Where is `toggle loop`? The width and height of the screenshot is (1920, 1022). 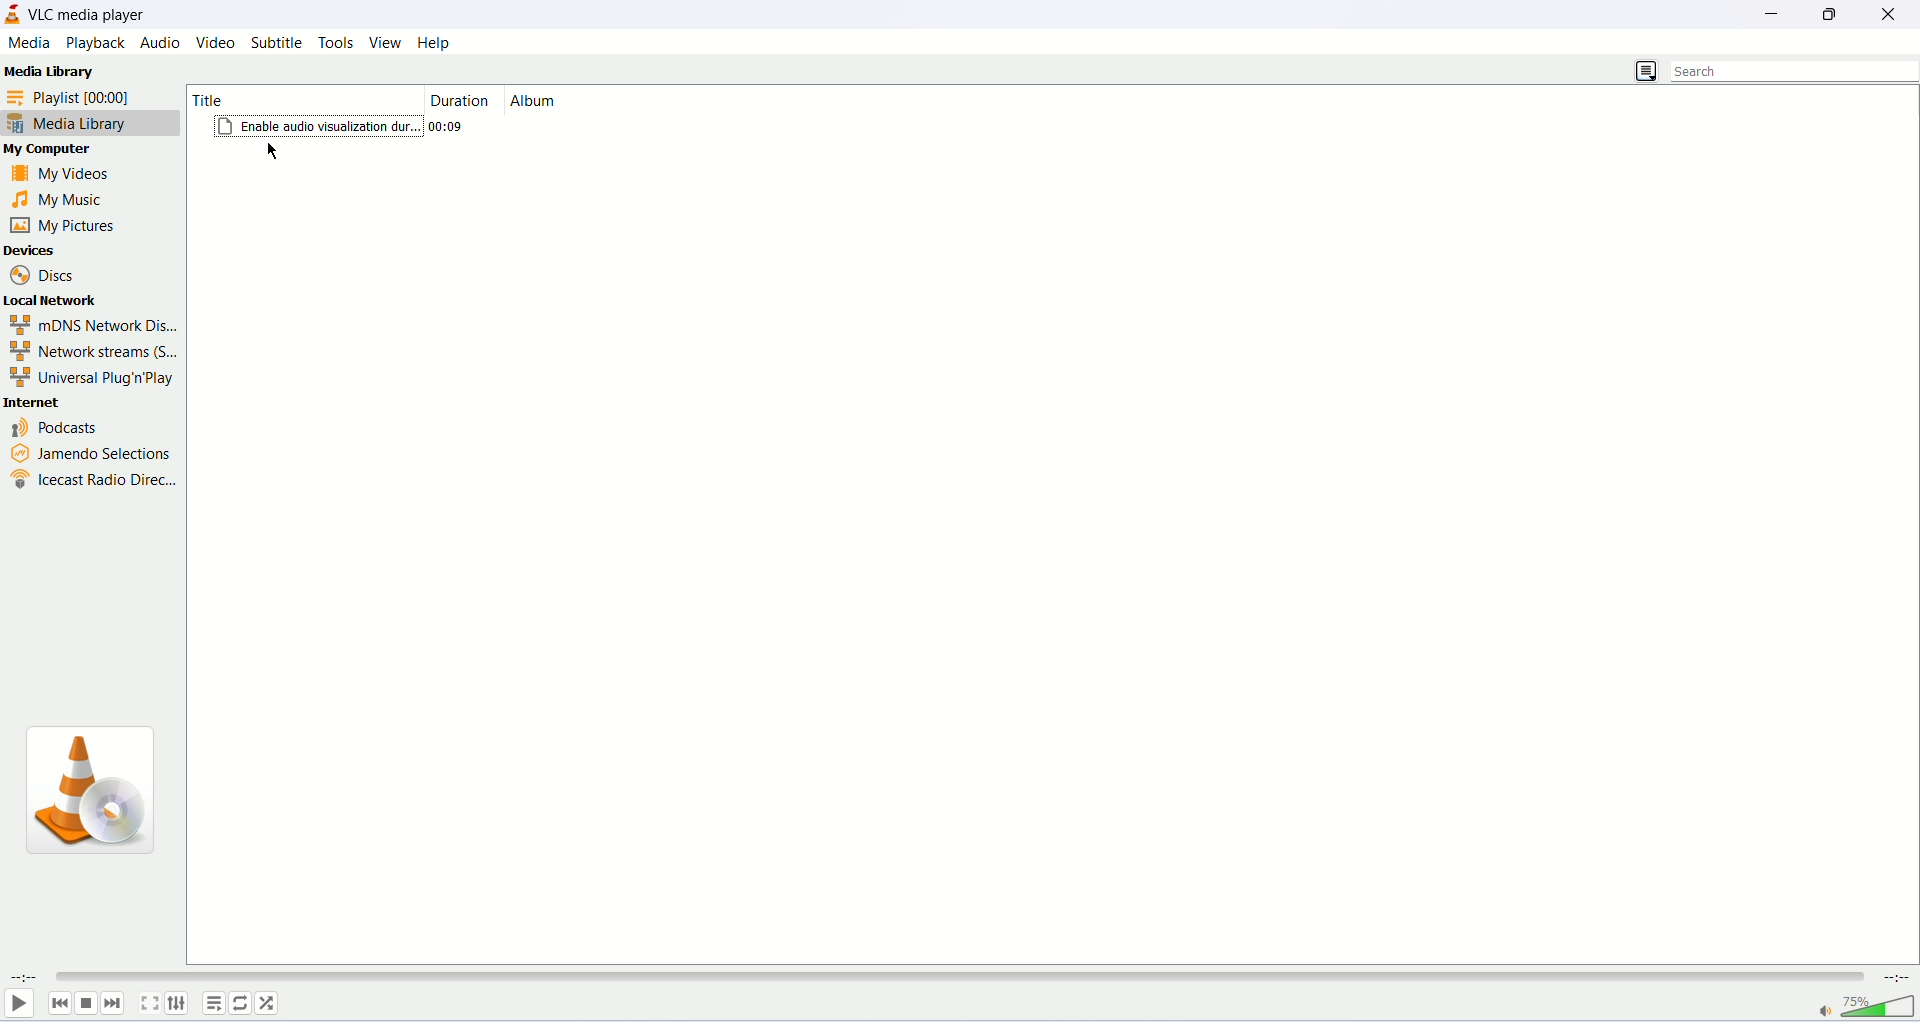
toggle loop is located at coordinates (239, 1004).